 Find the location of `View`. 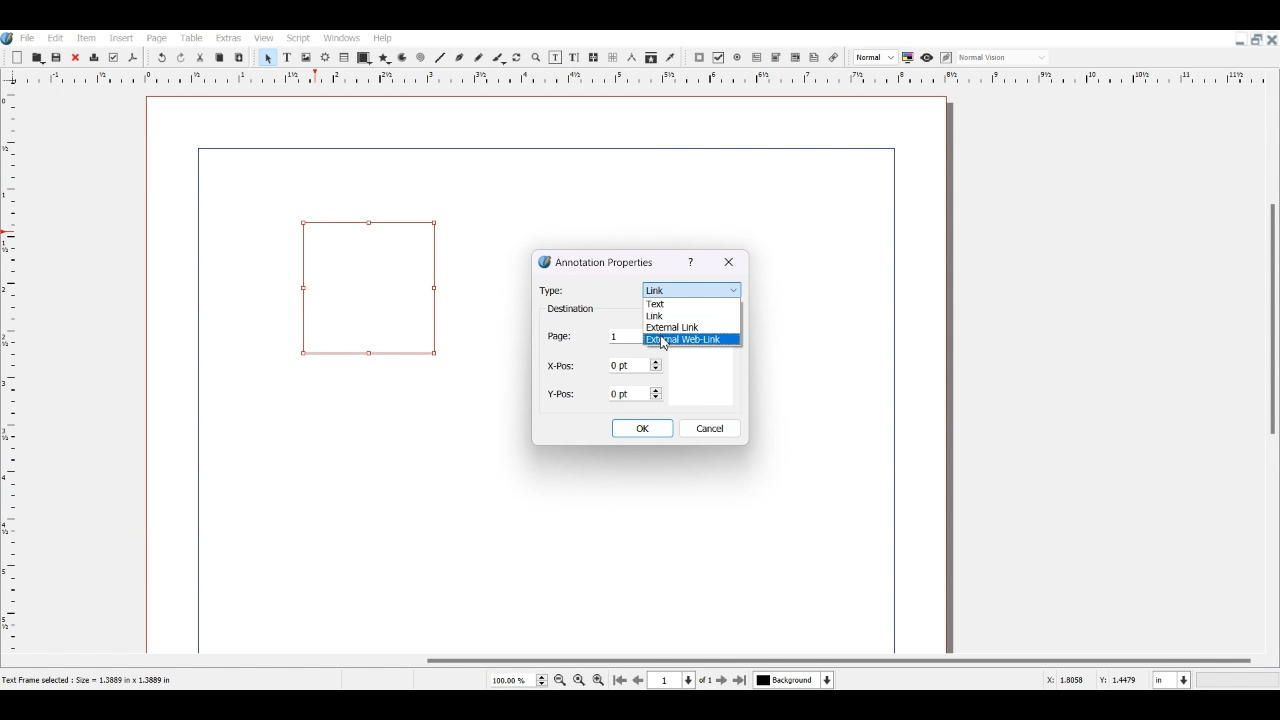

View is located at coordinates (263, 38).